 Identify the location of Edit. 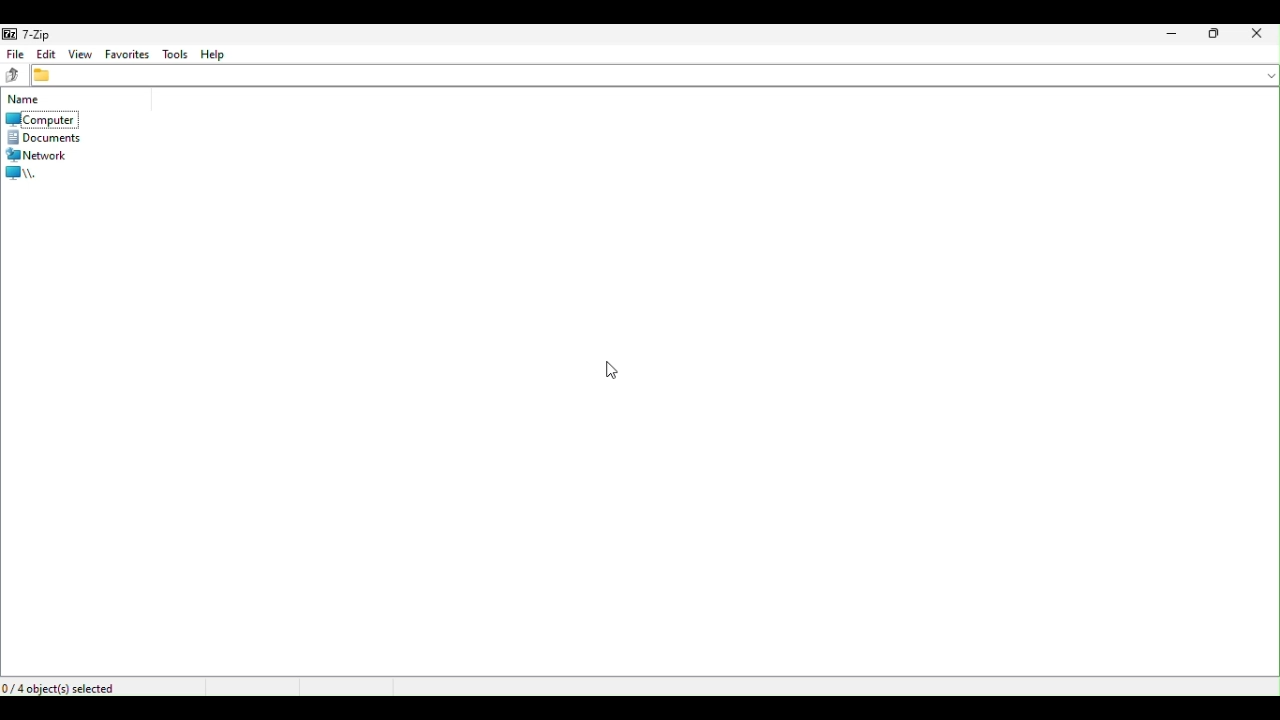
(47, 55).